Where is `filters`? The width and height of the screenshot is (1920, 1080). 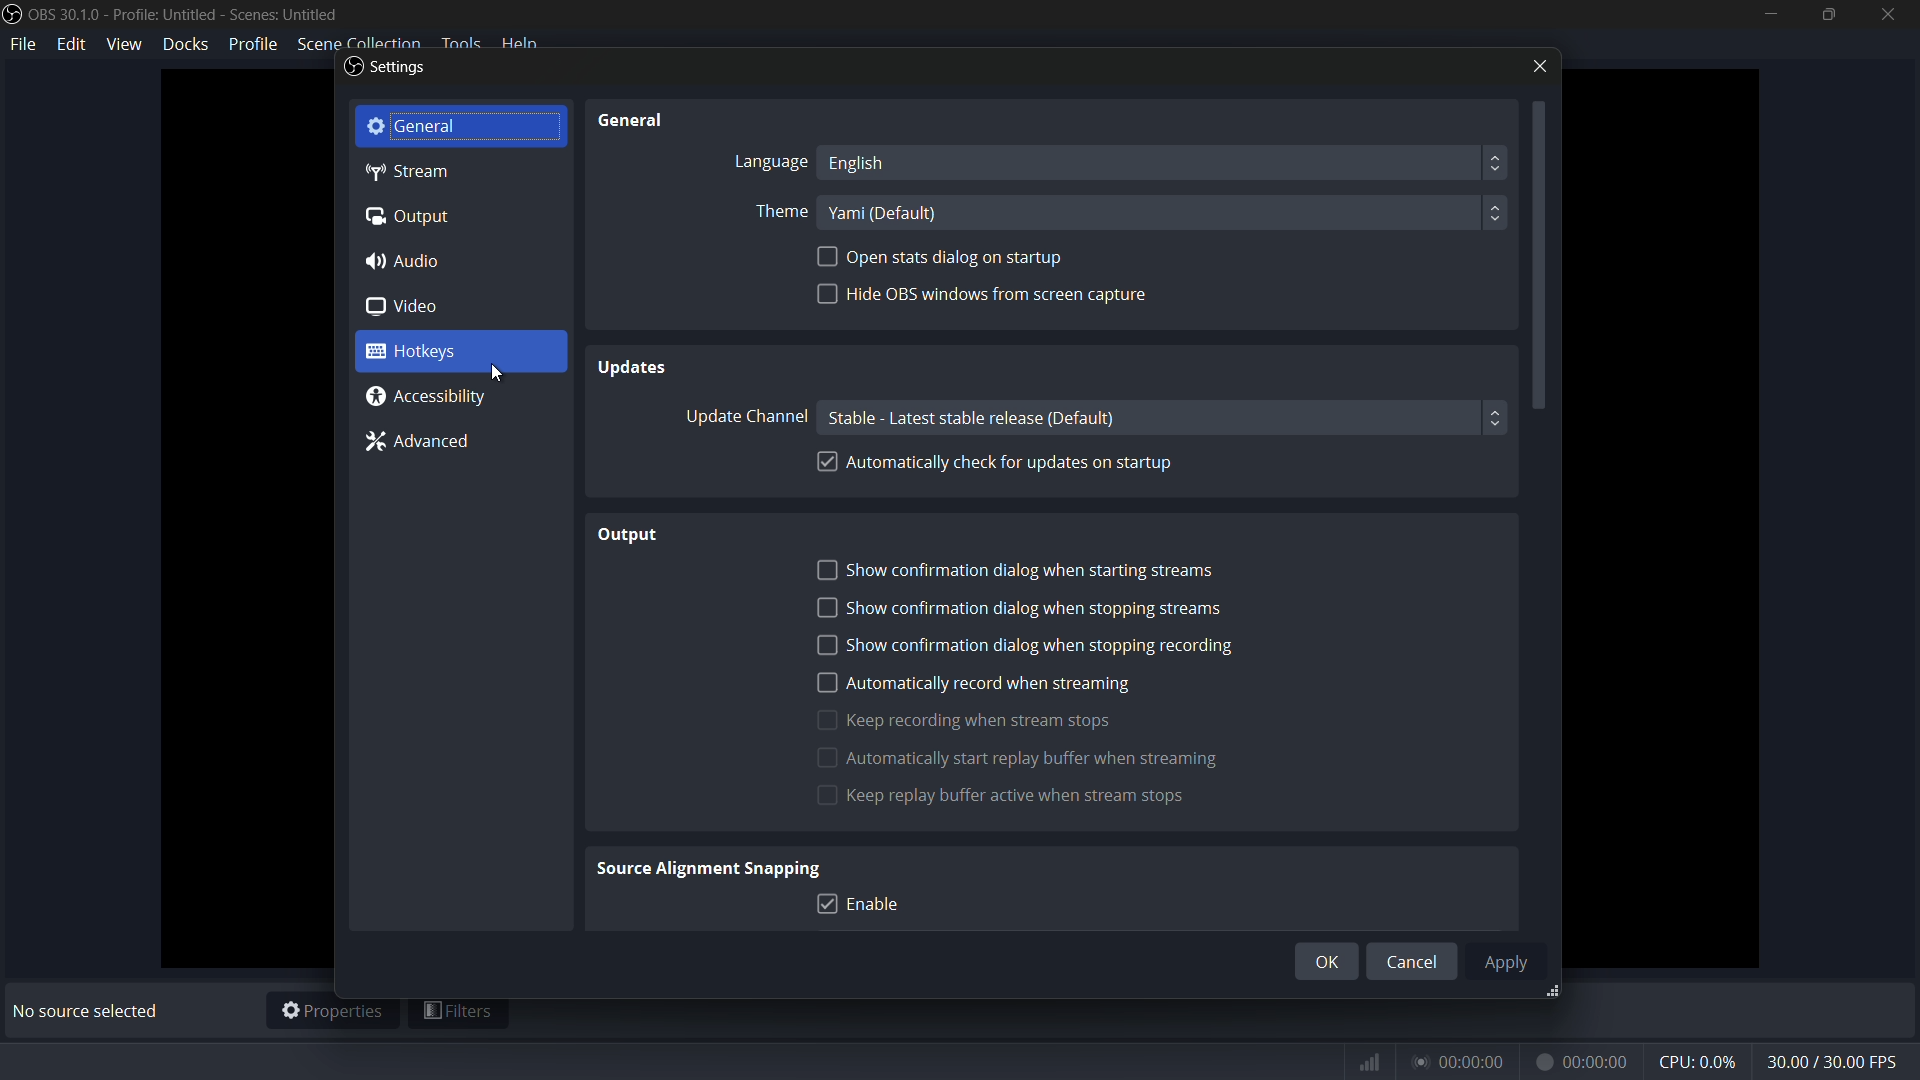
filters is located at coordinates (459, 1014).